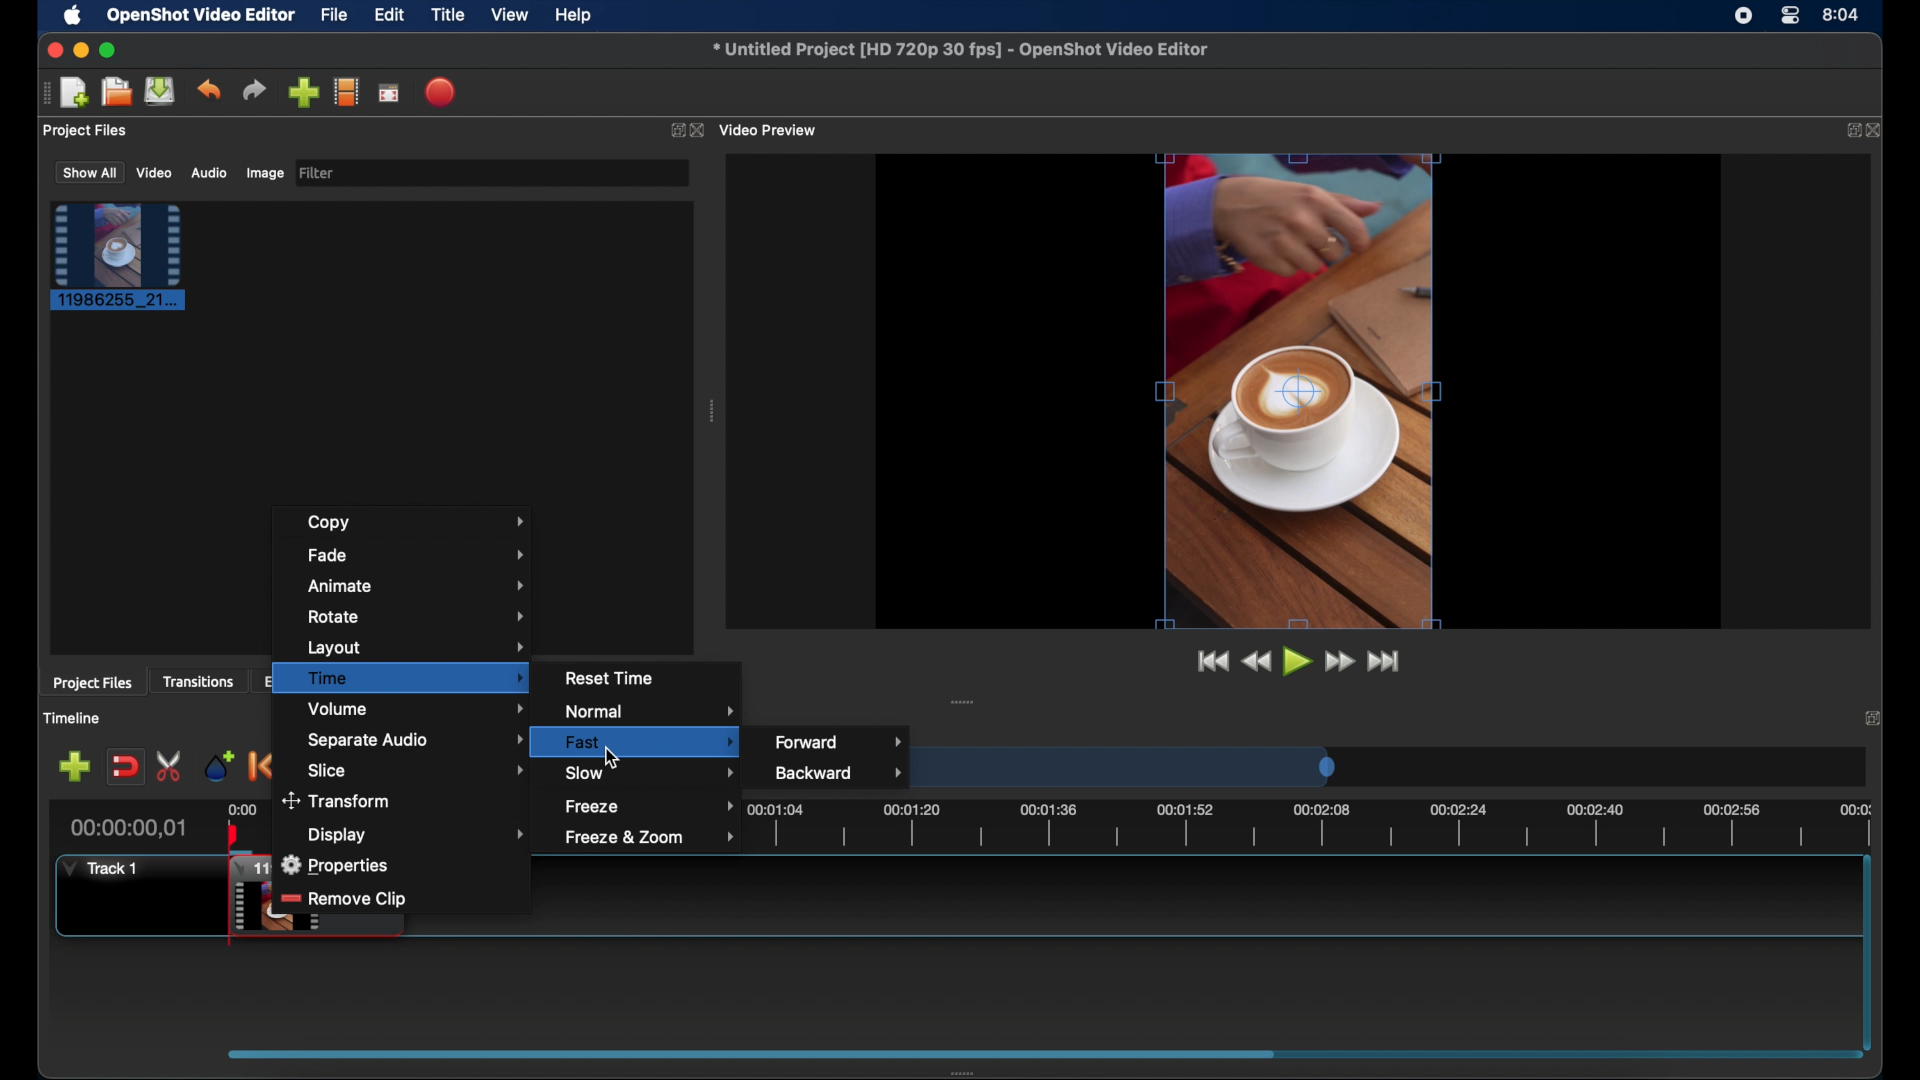 The image size is (1920, 1080). What do you see at coordinates (698, 130) in the screenshot?
I see `close` at bounding box center [698, 130].